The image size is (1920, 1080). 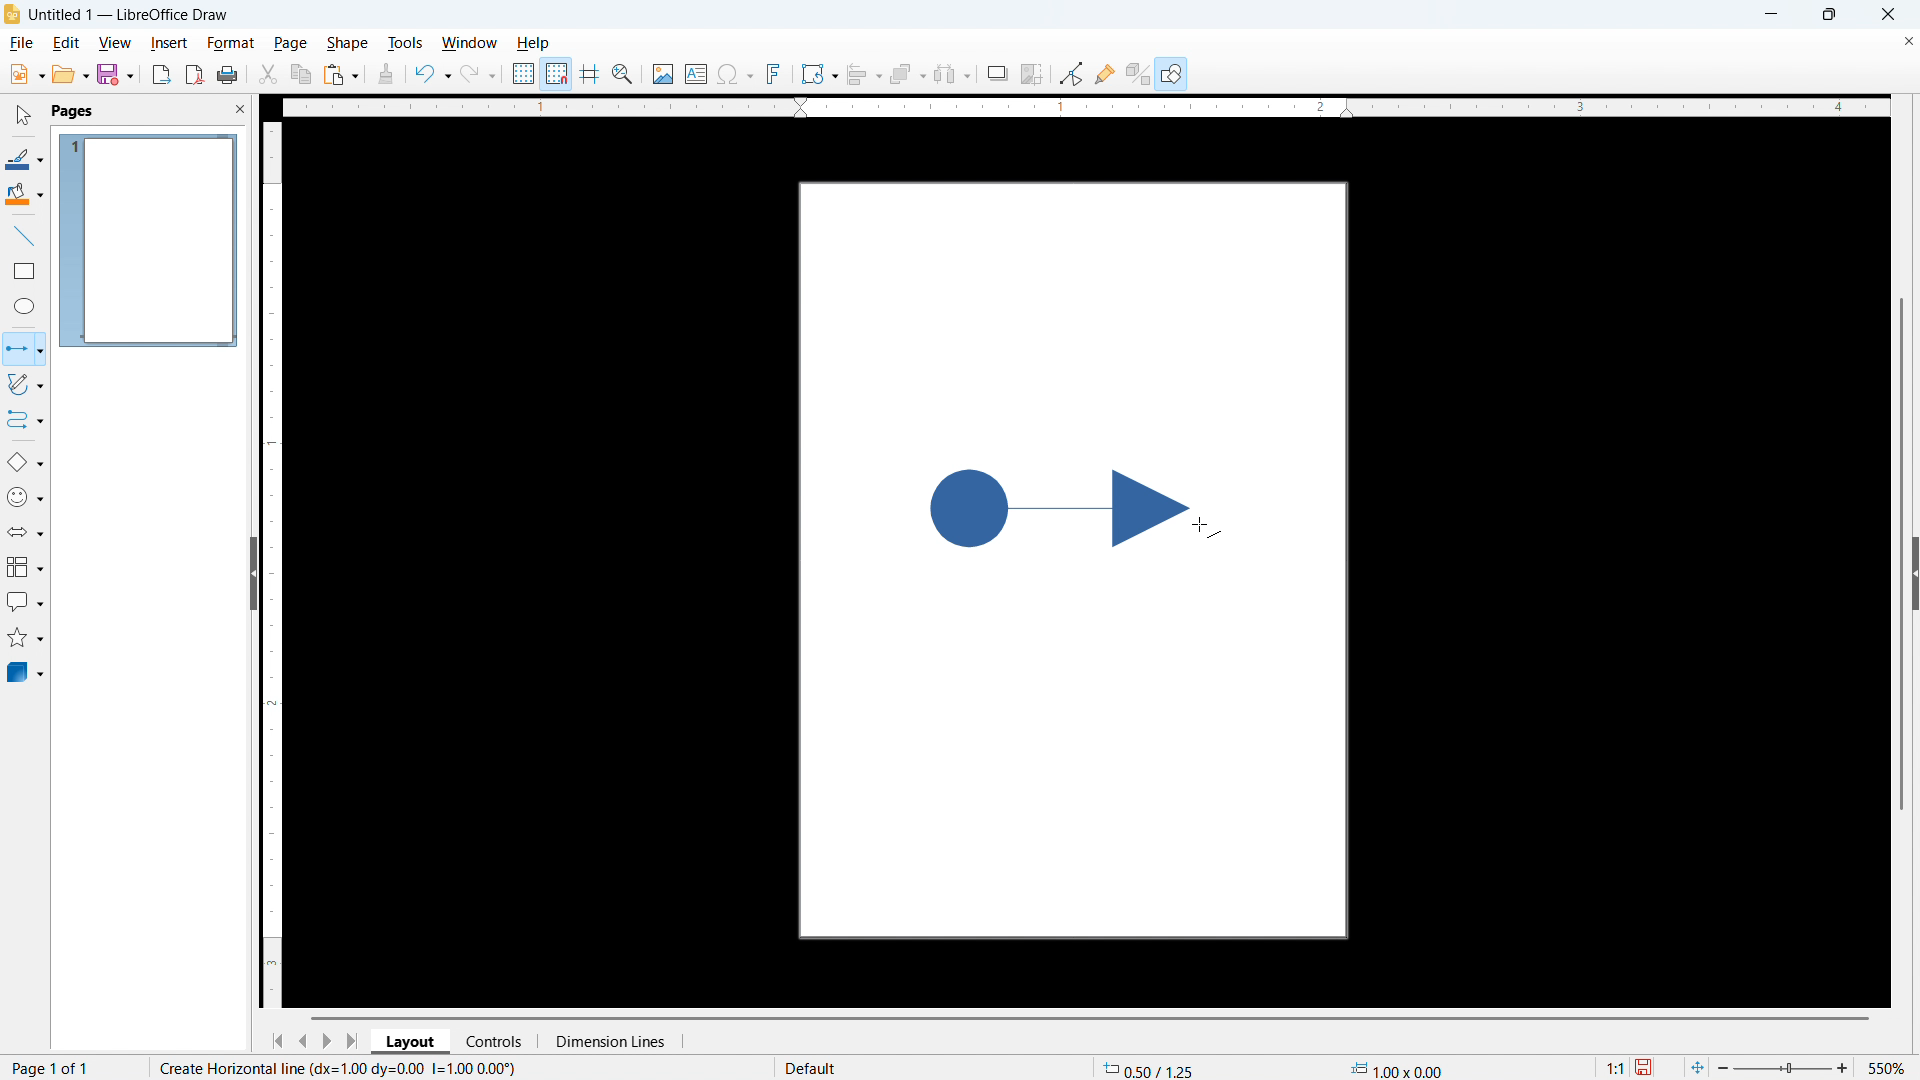 I want to click on Create Horizontal line (dx=1.00 dy=0.00 I=1.00 0.00°), so click(x=333, y=1068).